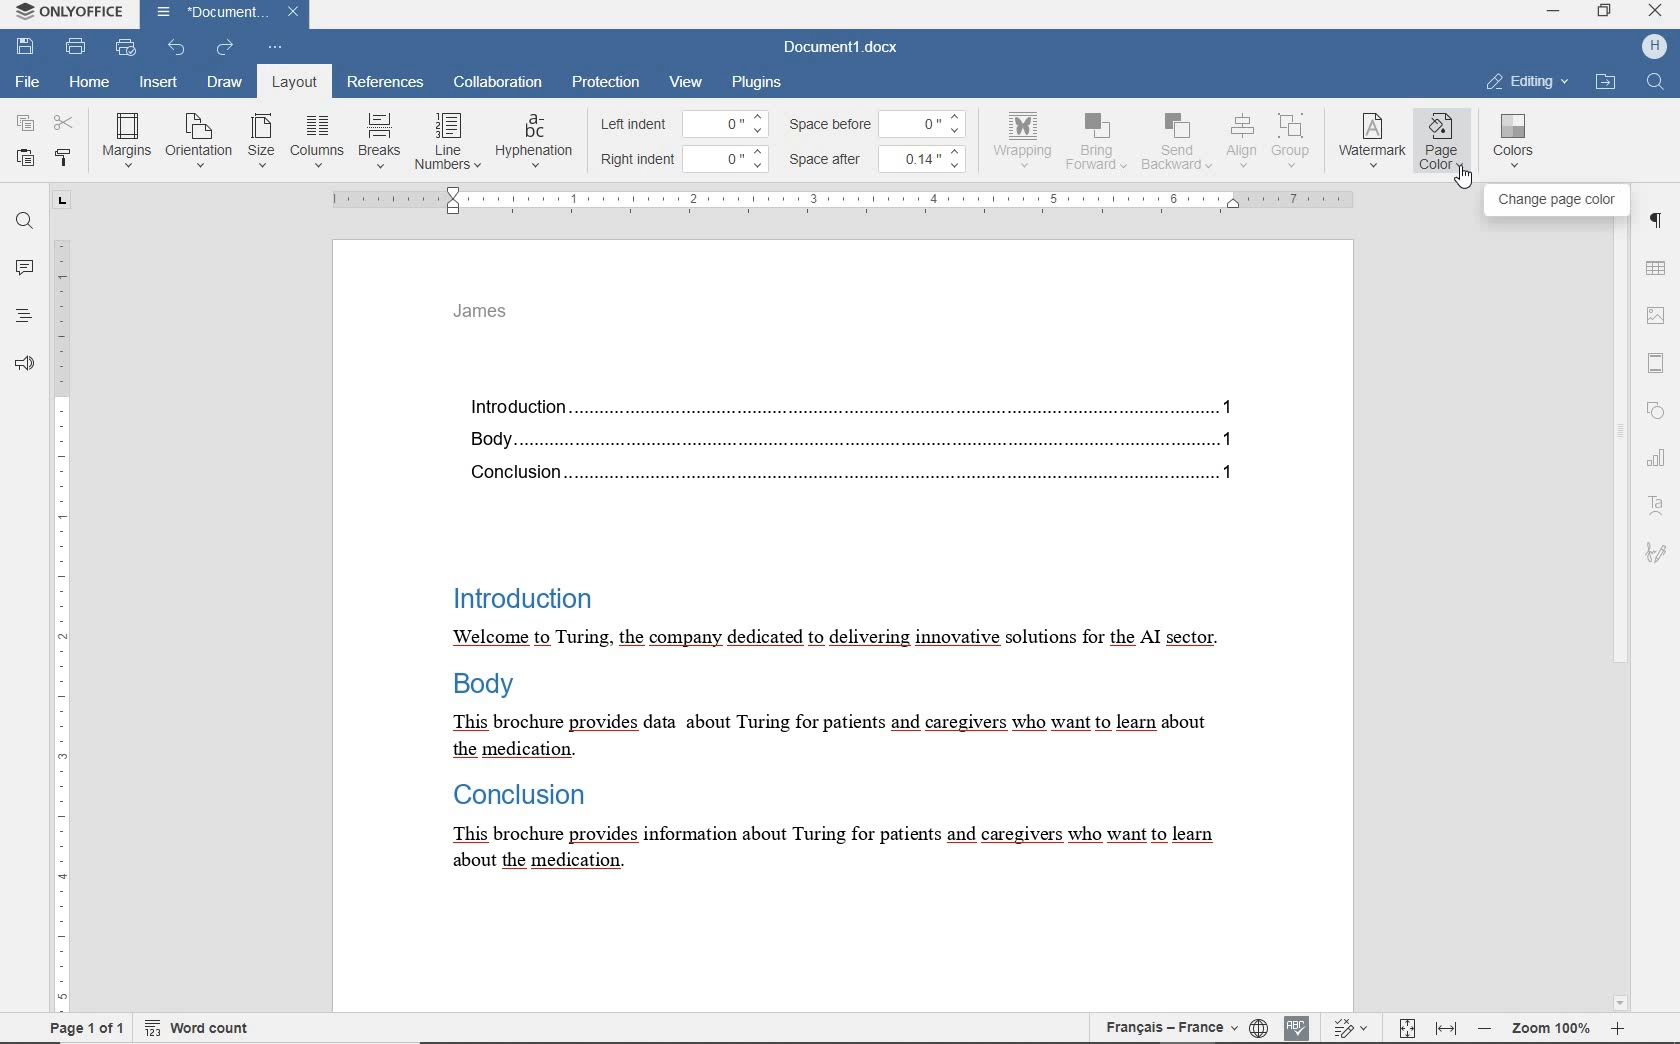 The height and width of the screenshot is (1044, 1680). What do you see at coordinates (1653, 80) in the screenshot?
I see `find` at bounding box center [1653, 80].